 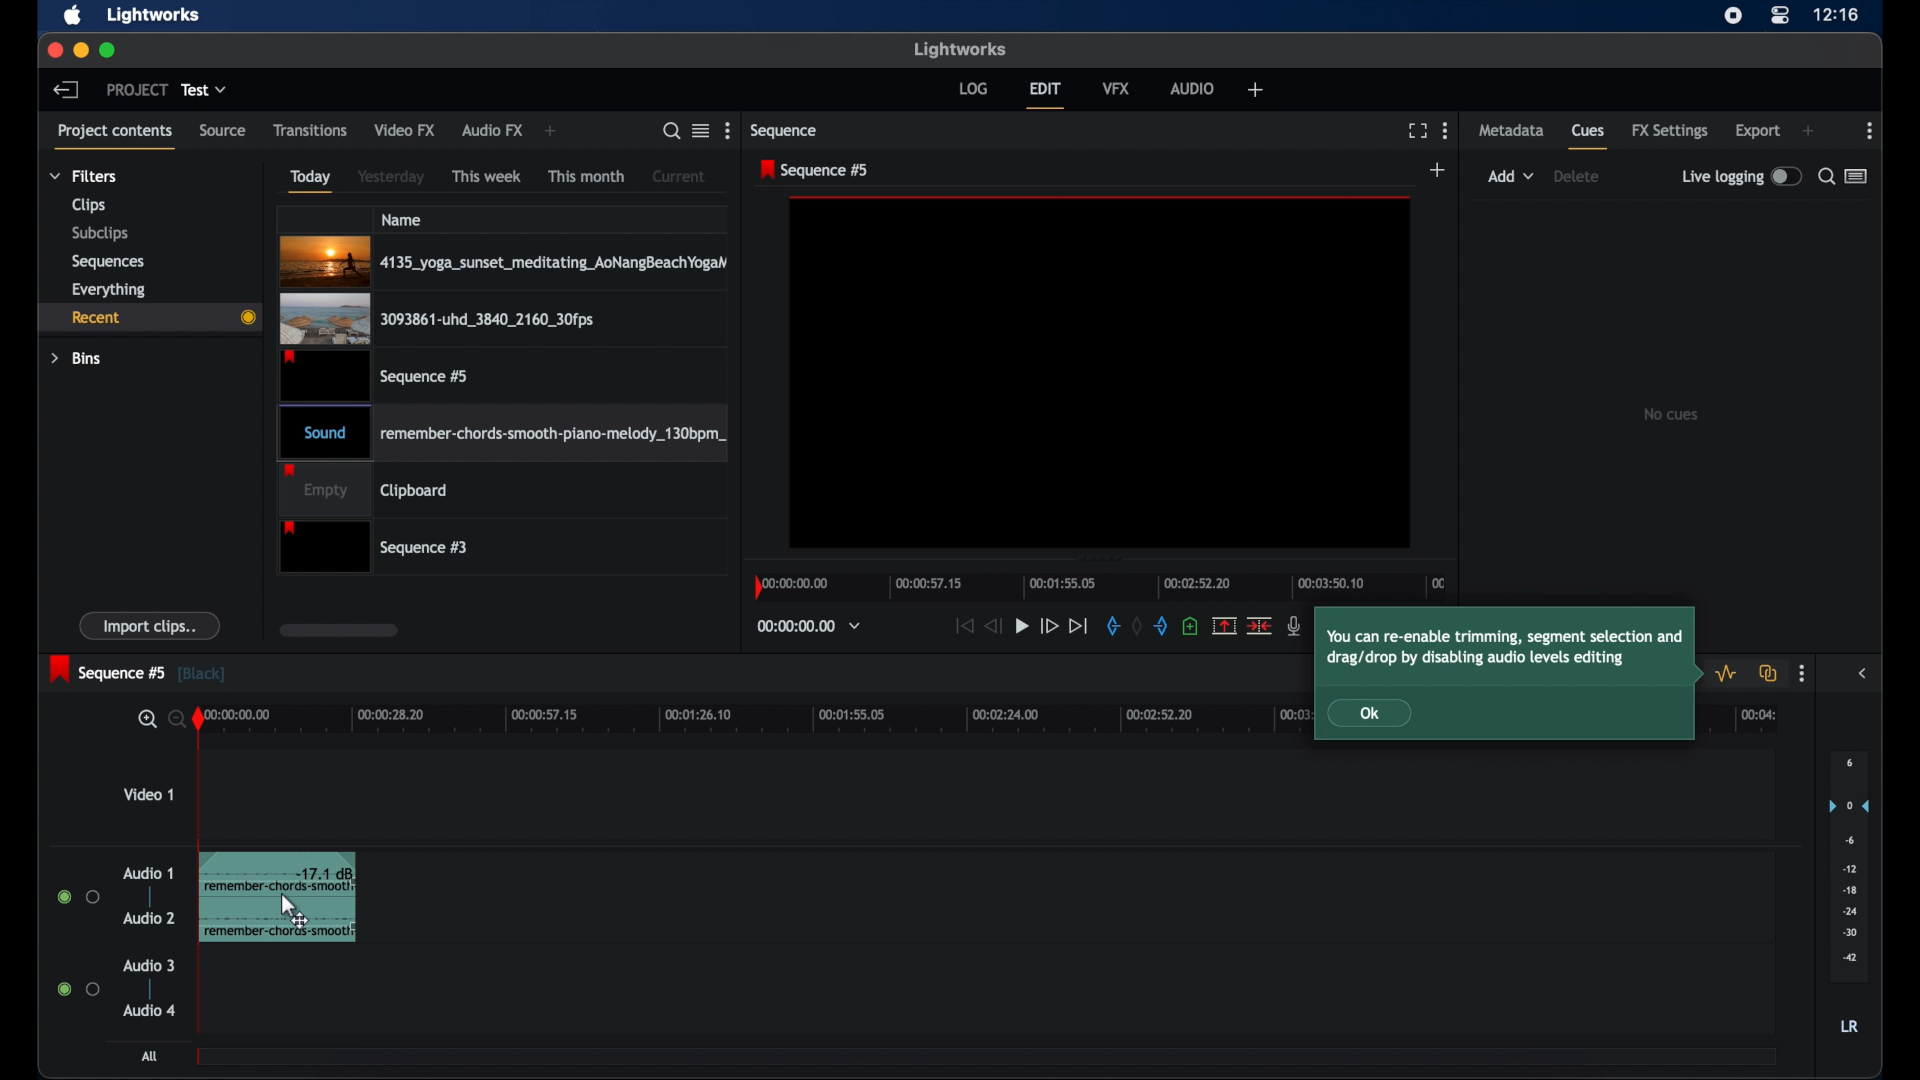 I want to click on sequence, so click(x=787, y=131).